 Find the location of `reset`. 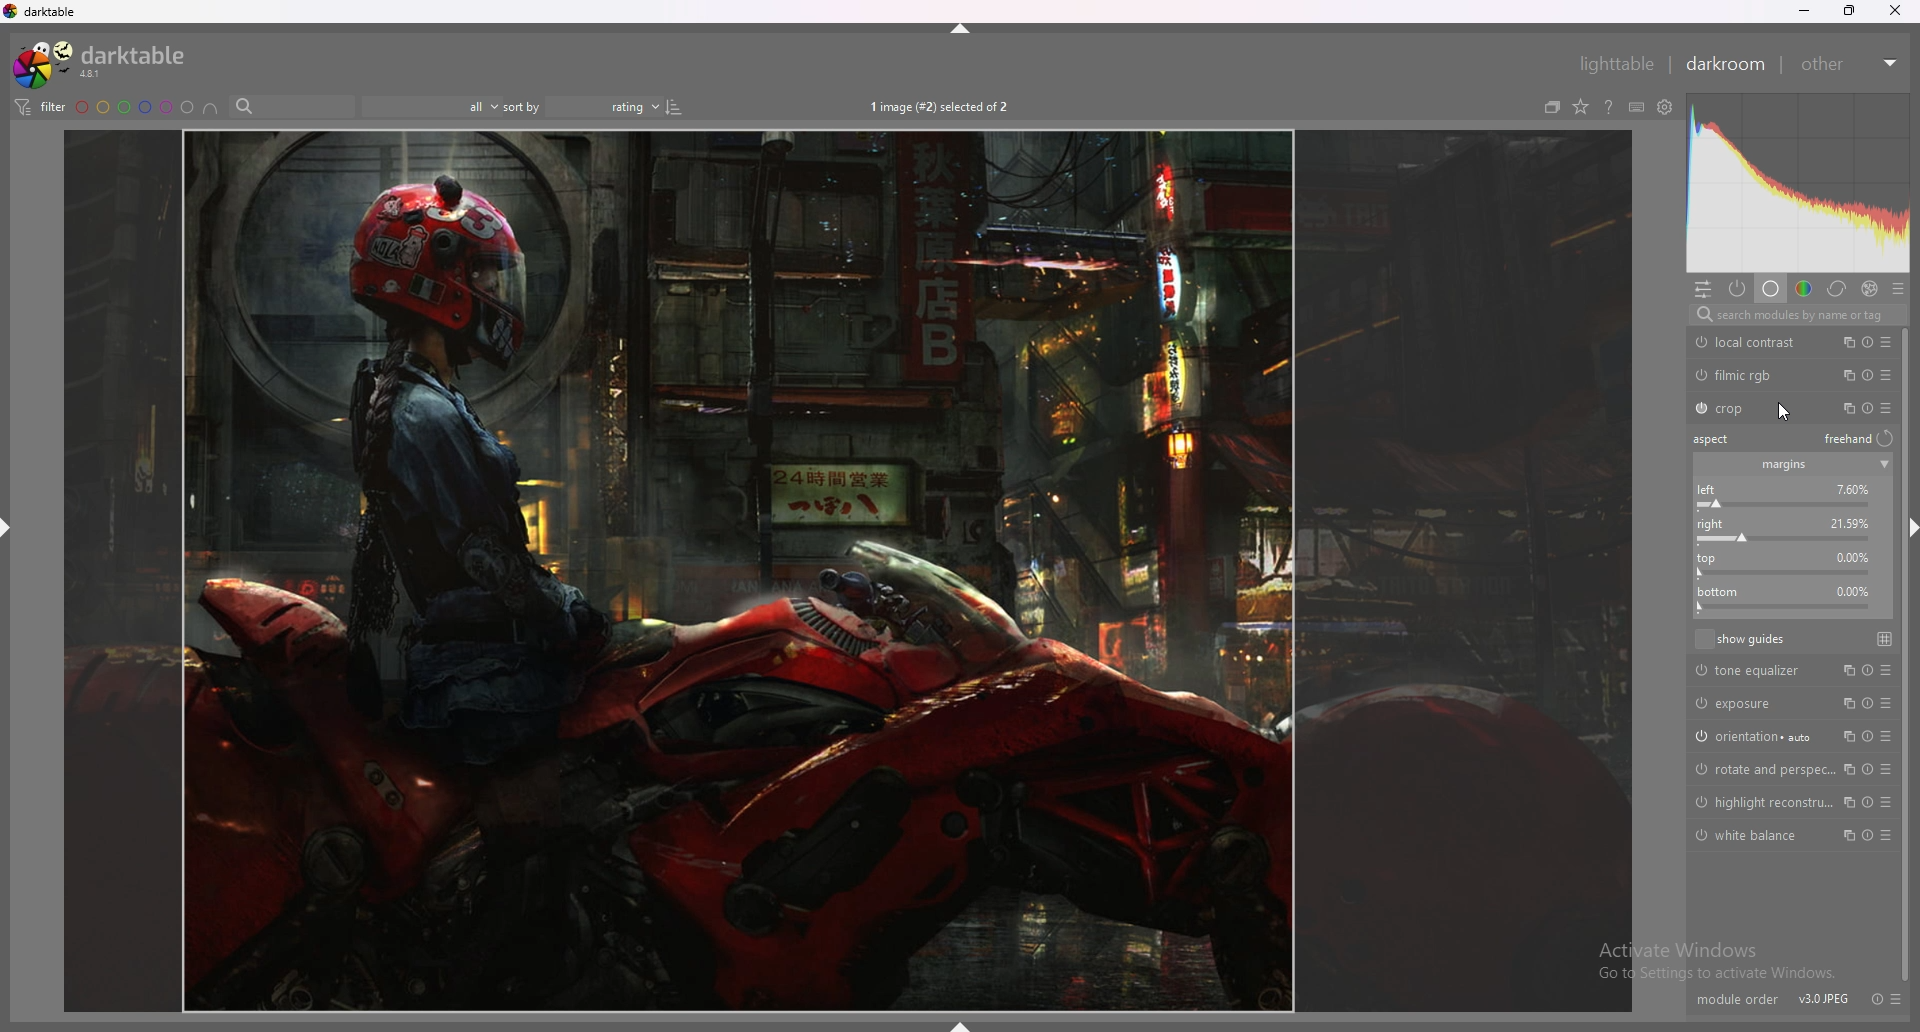

reset is located at coordinates (1879, 1000).